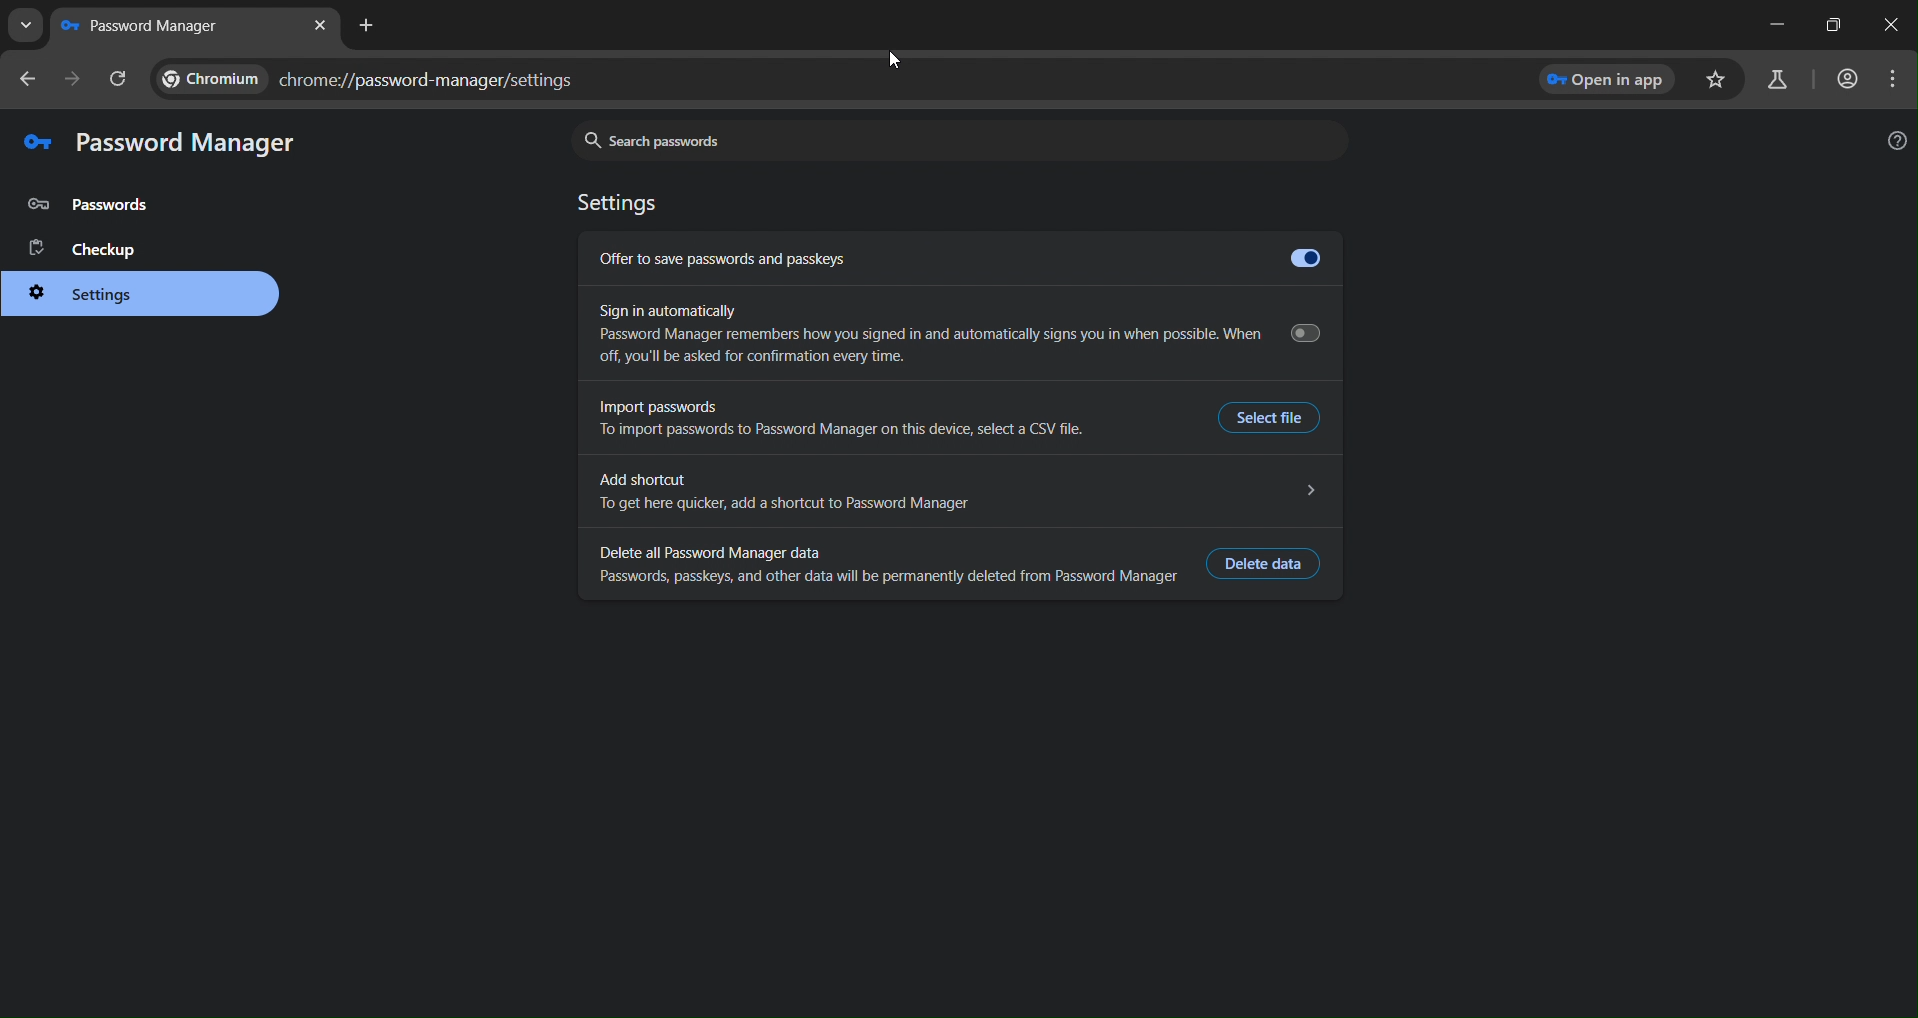 The width and height of the screenshot is (1918, 1018). I want to click on restore down, so click(1832, 24).